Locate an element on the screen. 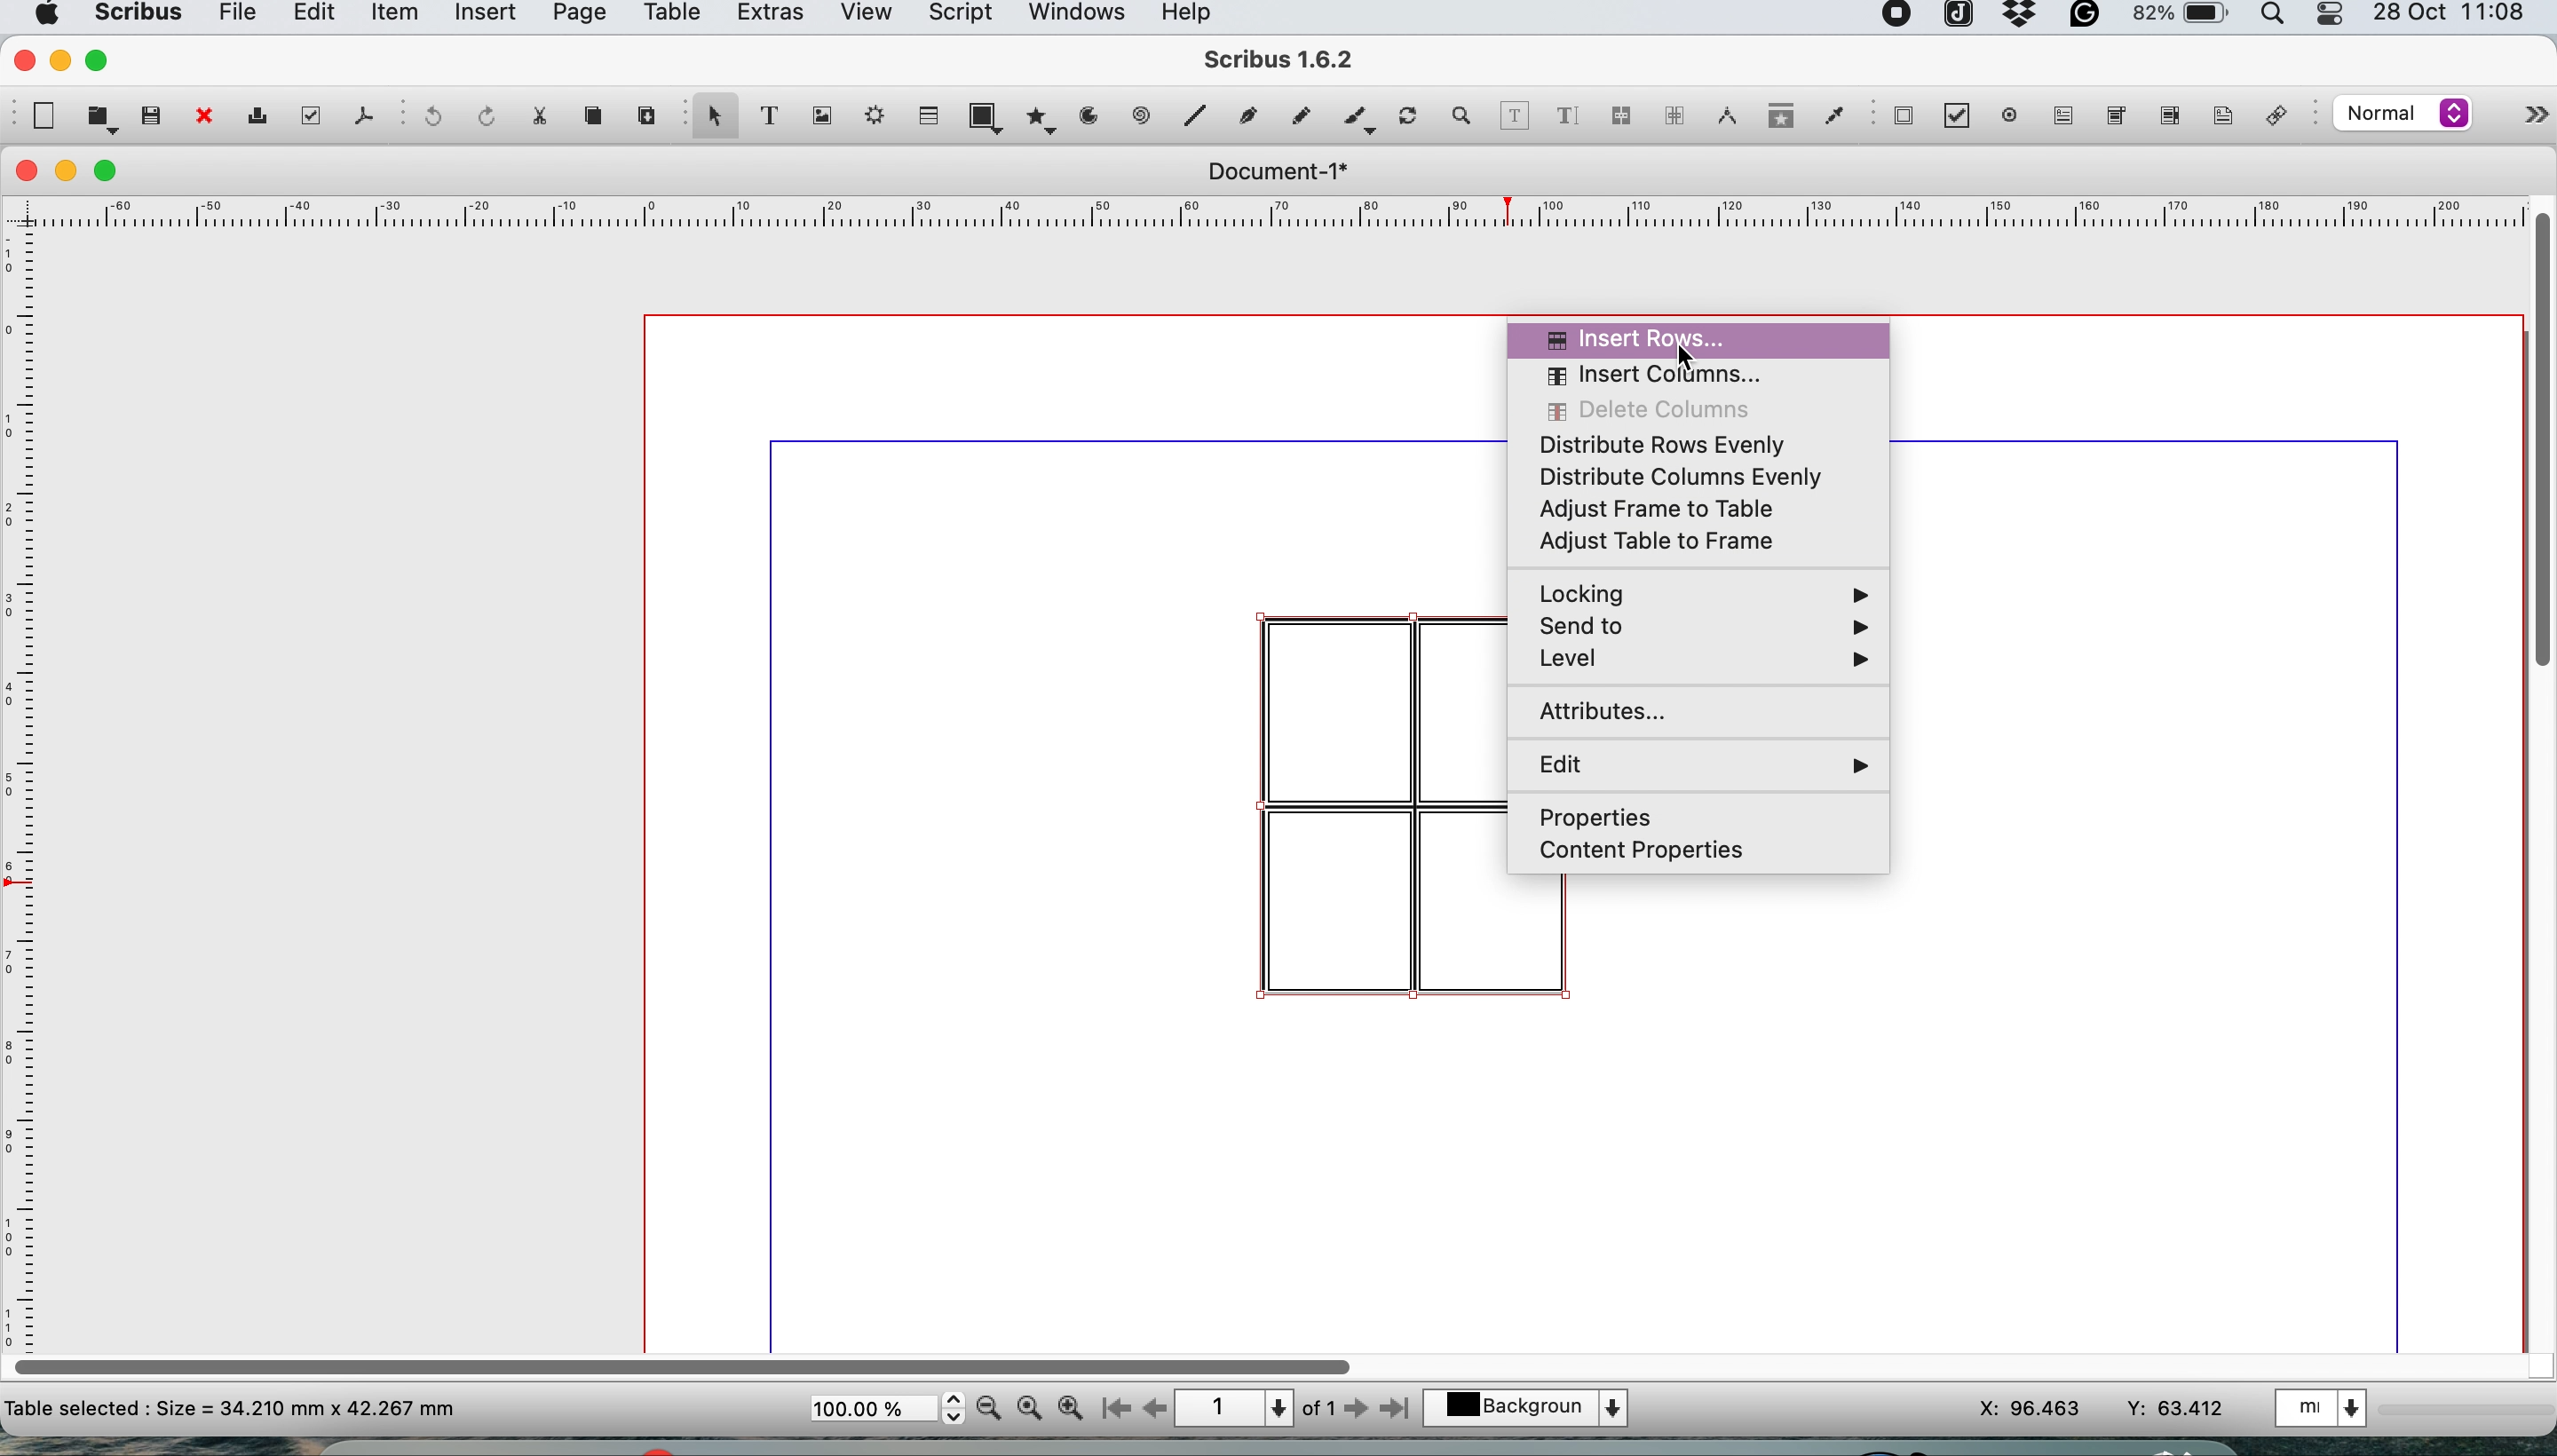  edit is located at coordinates (310, 16).